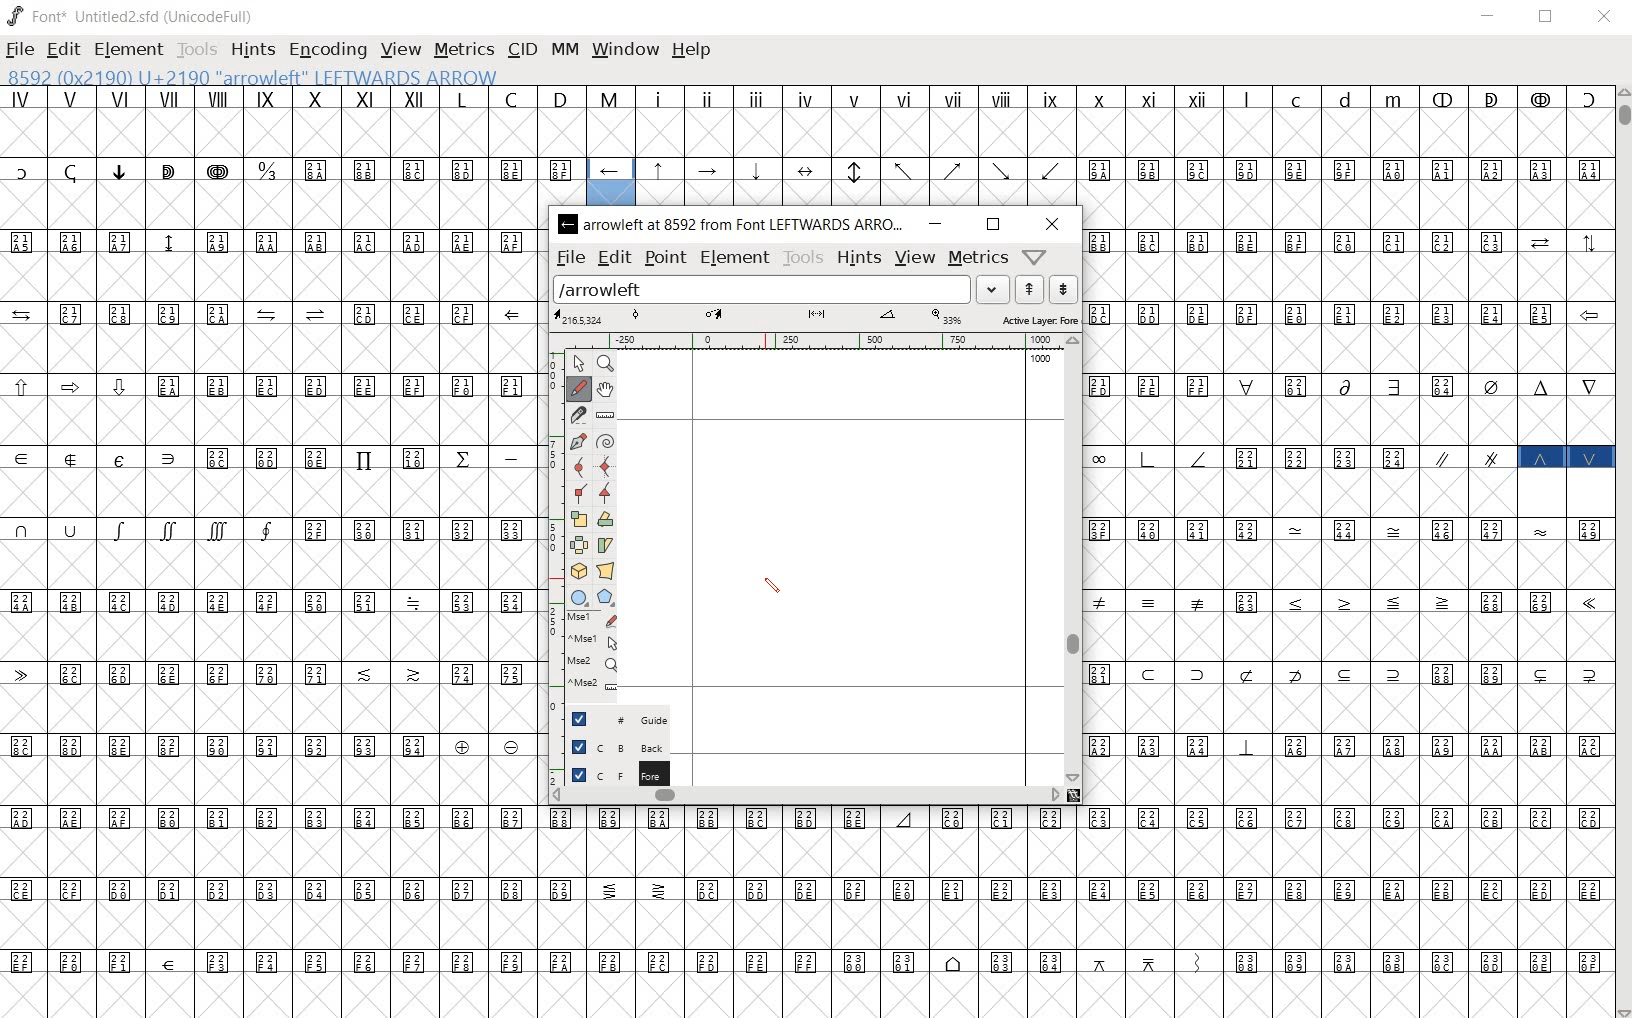 This screenshot has width=1632, height=1018. What do you see at coordinates (605, 598) in the screenshot?
I see `polygon or star` at bounding box center [605, 598].